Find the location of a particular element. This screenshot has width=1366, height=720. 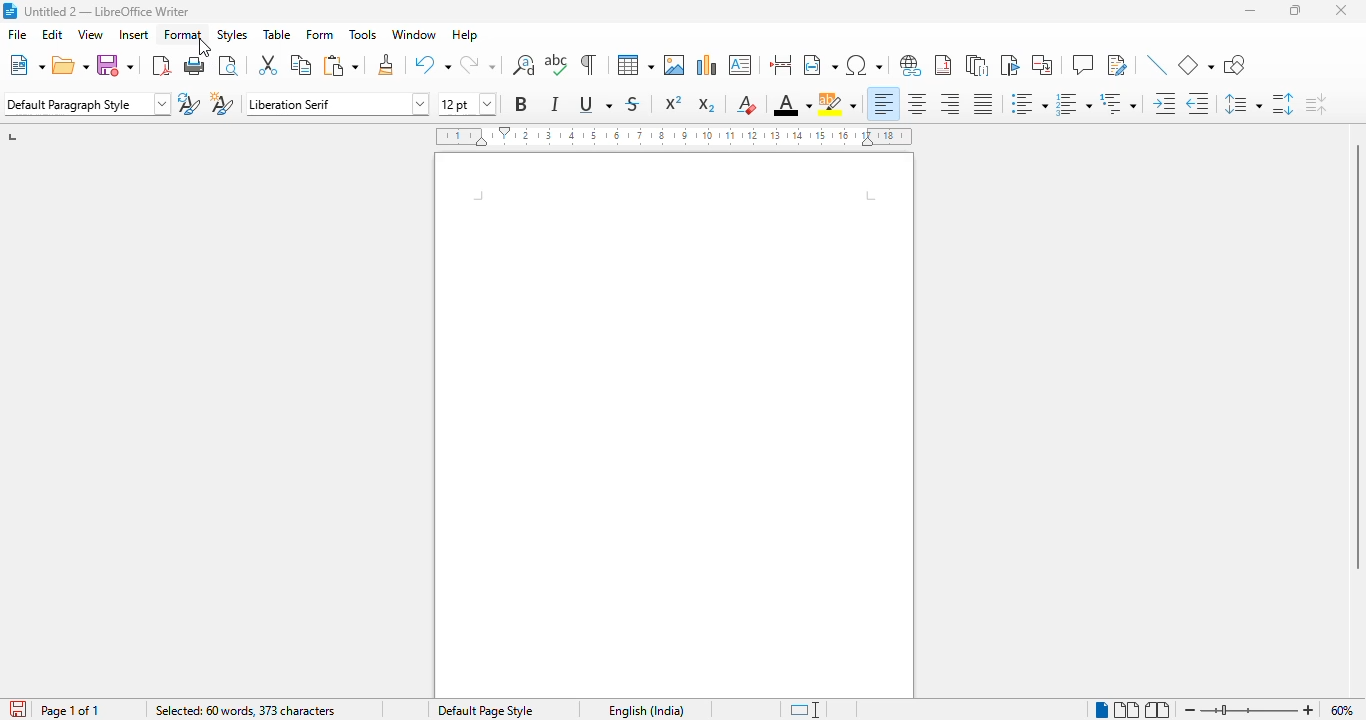

format is located at coordinates (184, 34).